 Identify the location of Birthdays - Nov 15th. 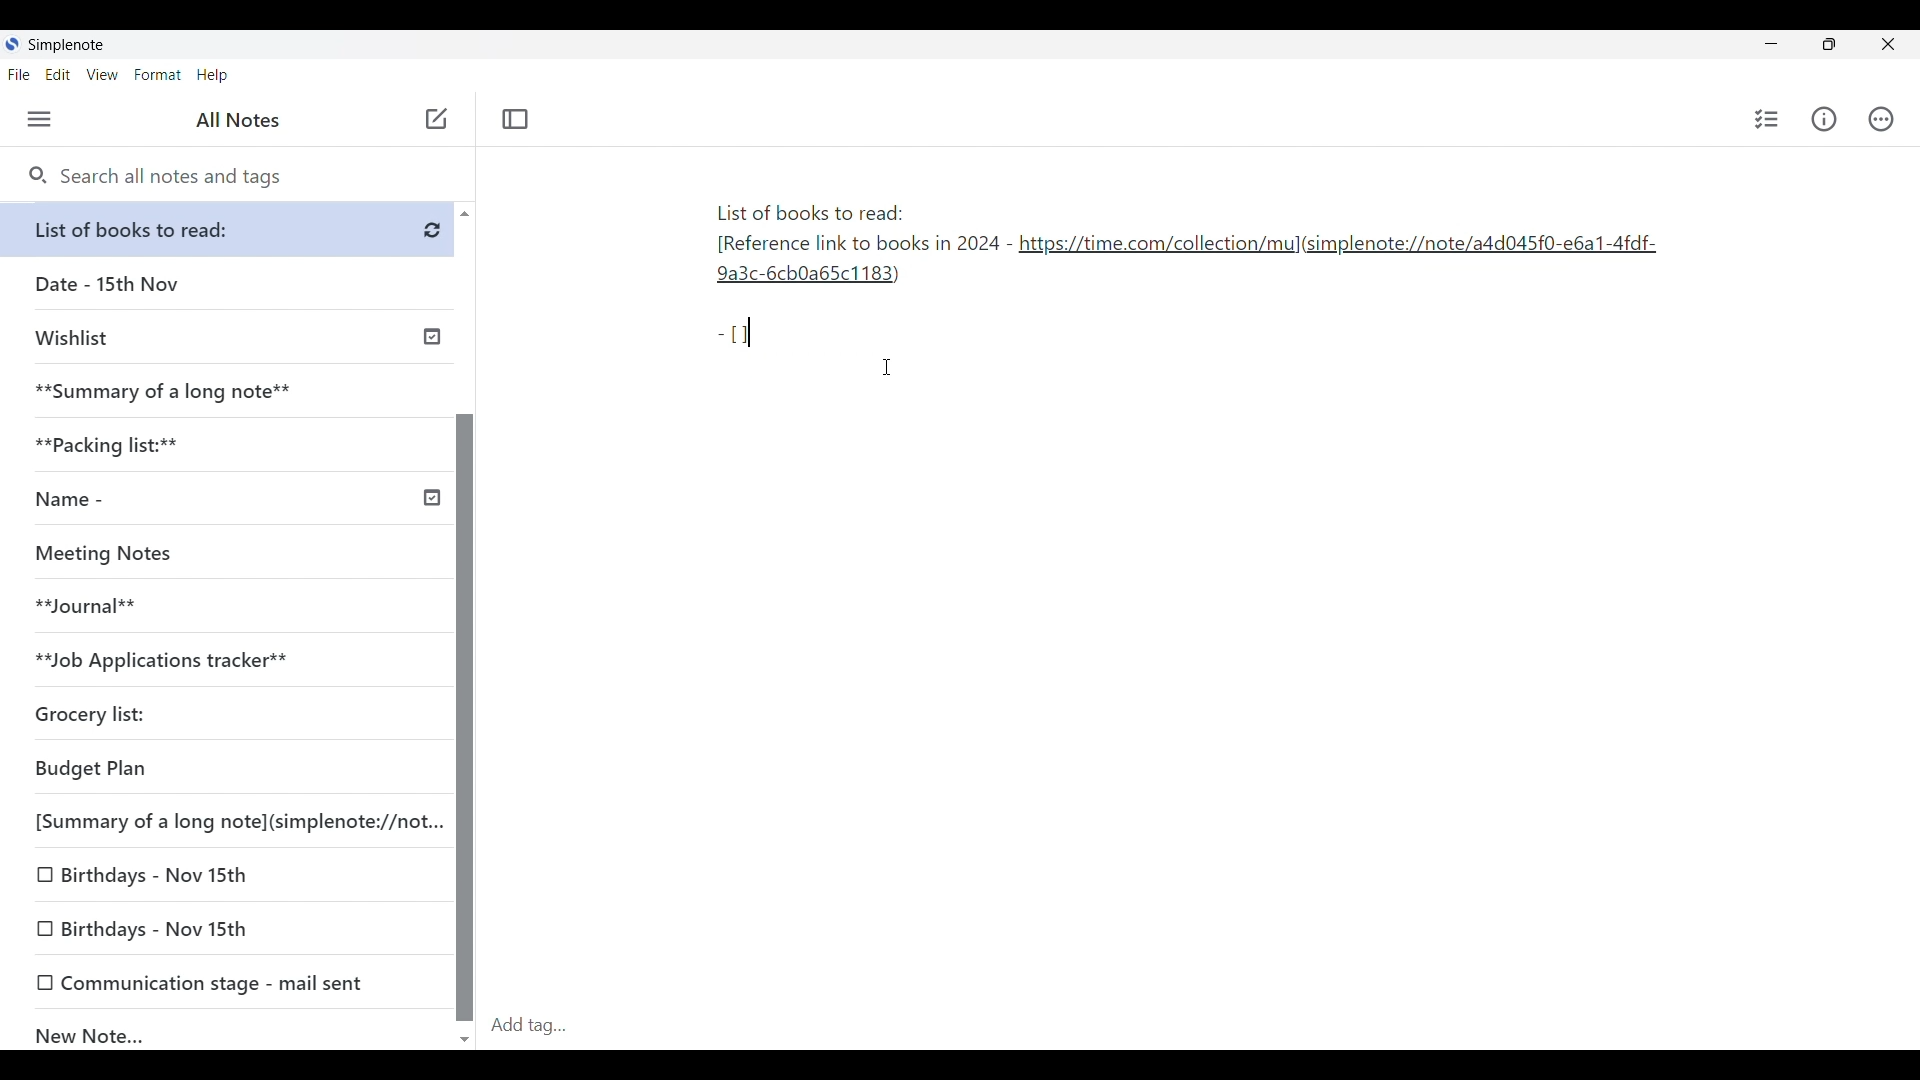
(226, 876).